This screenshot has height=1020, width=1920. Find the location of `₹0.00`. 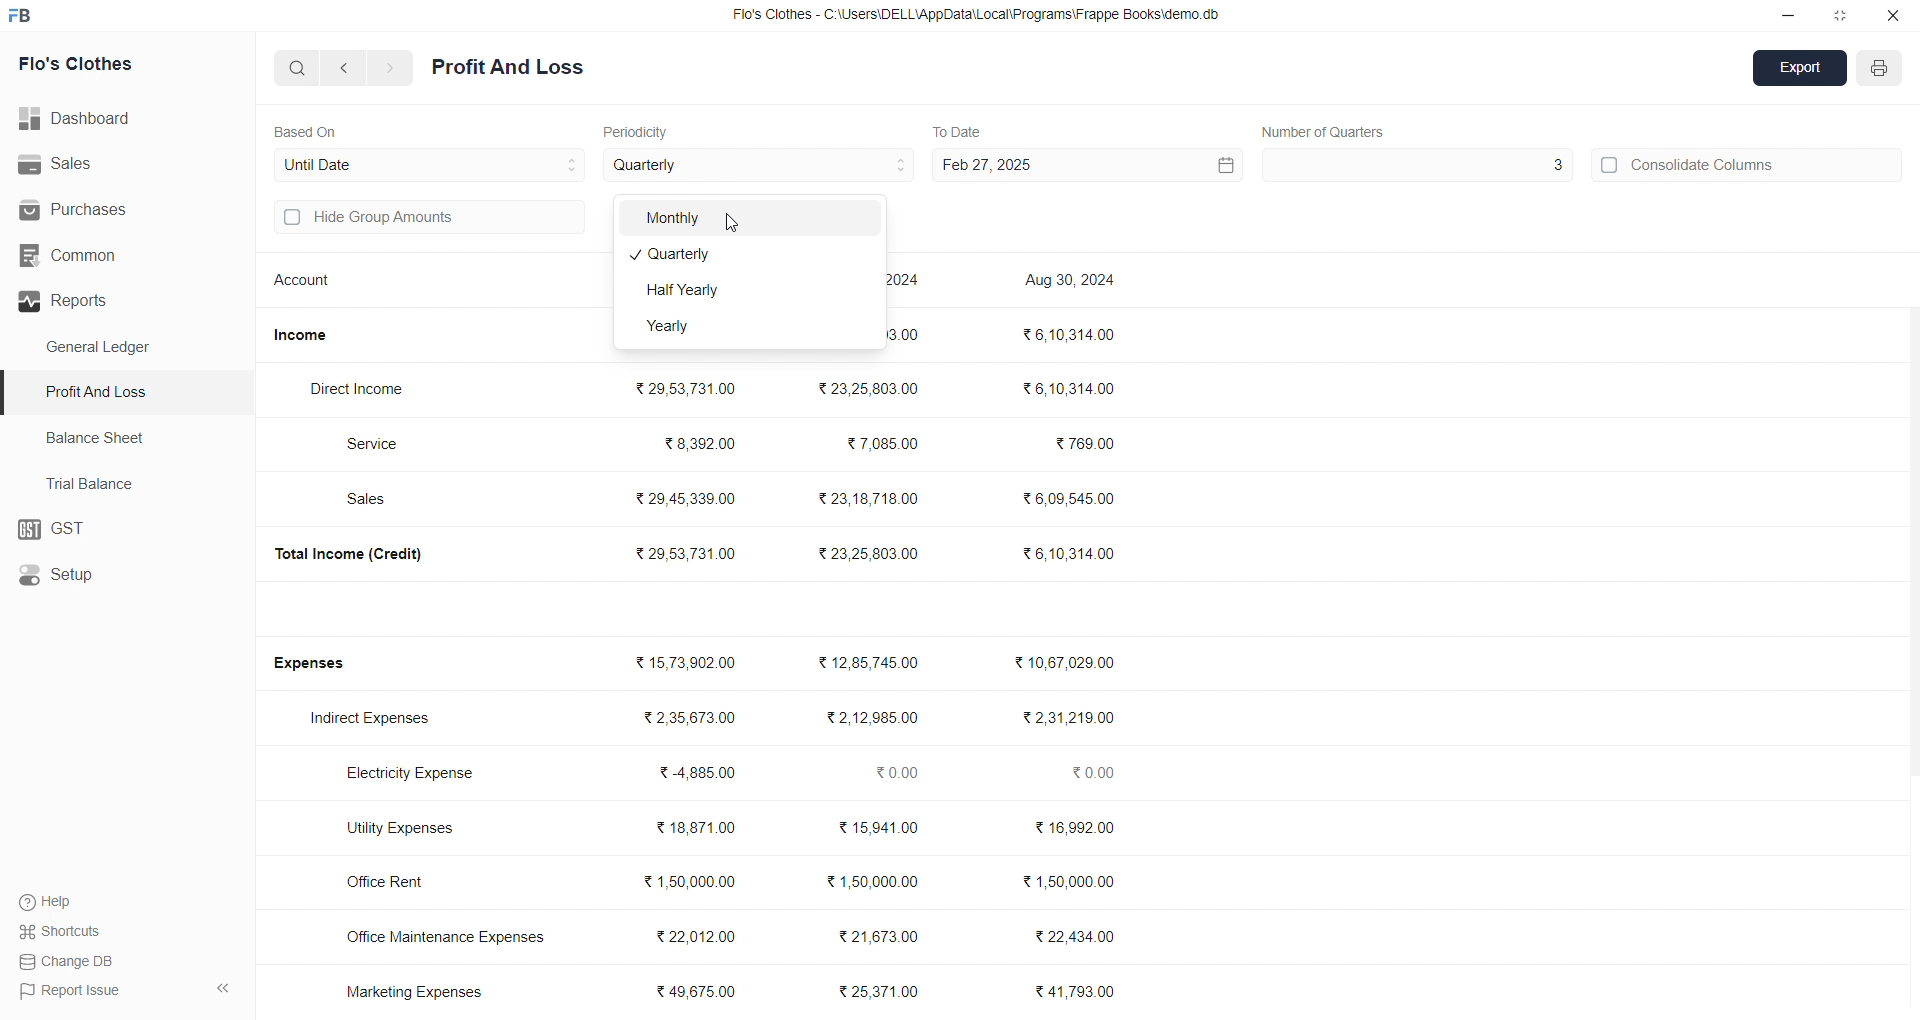

₹0.00 is located at coordinates (899, 773).